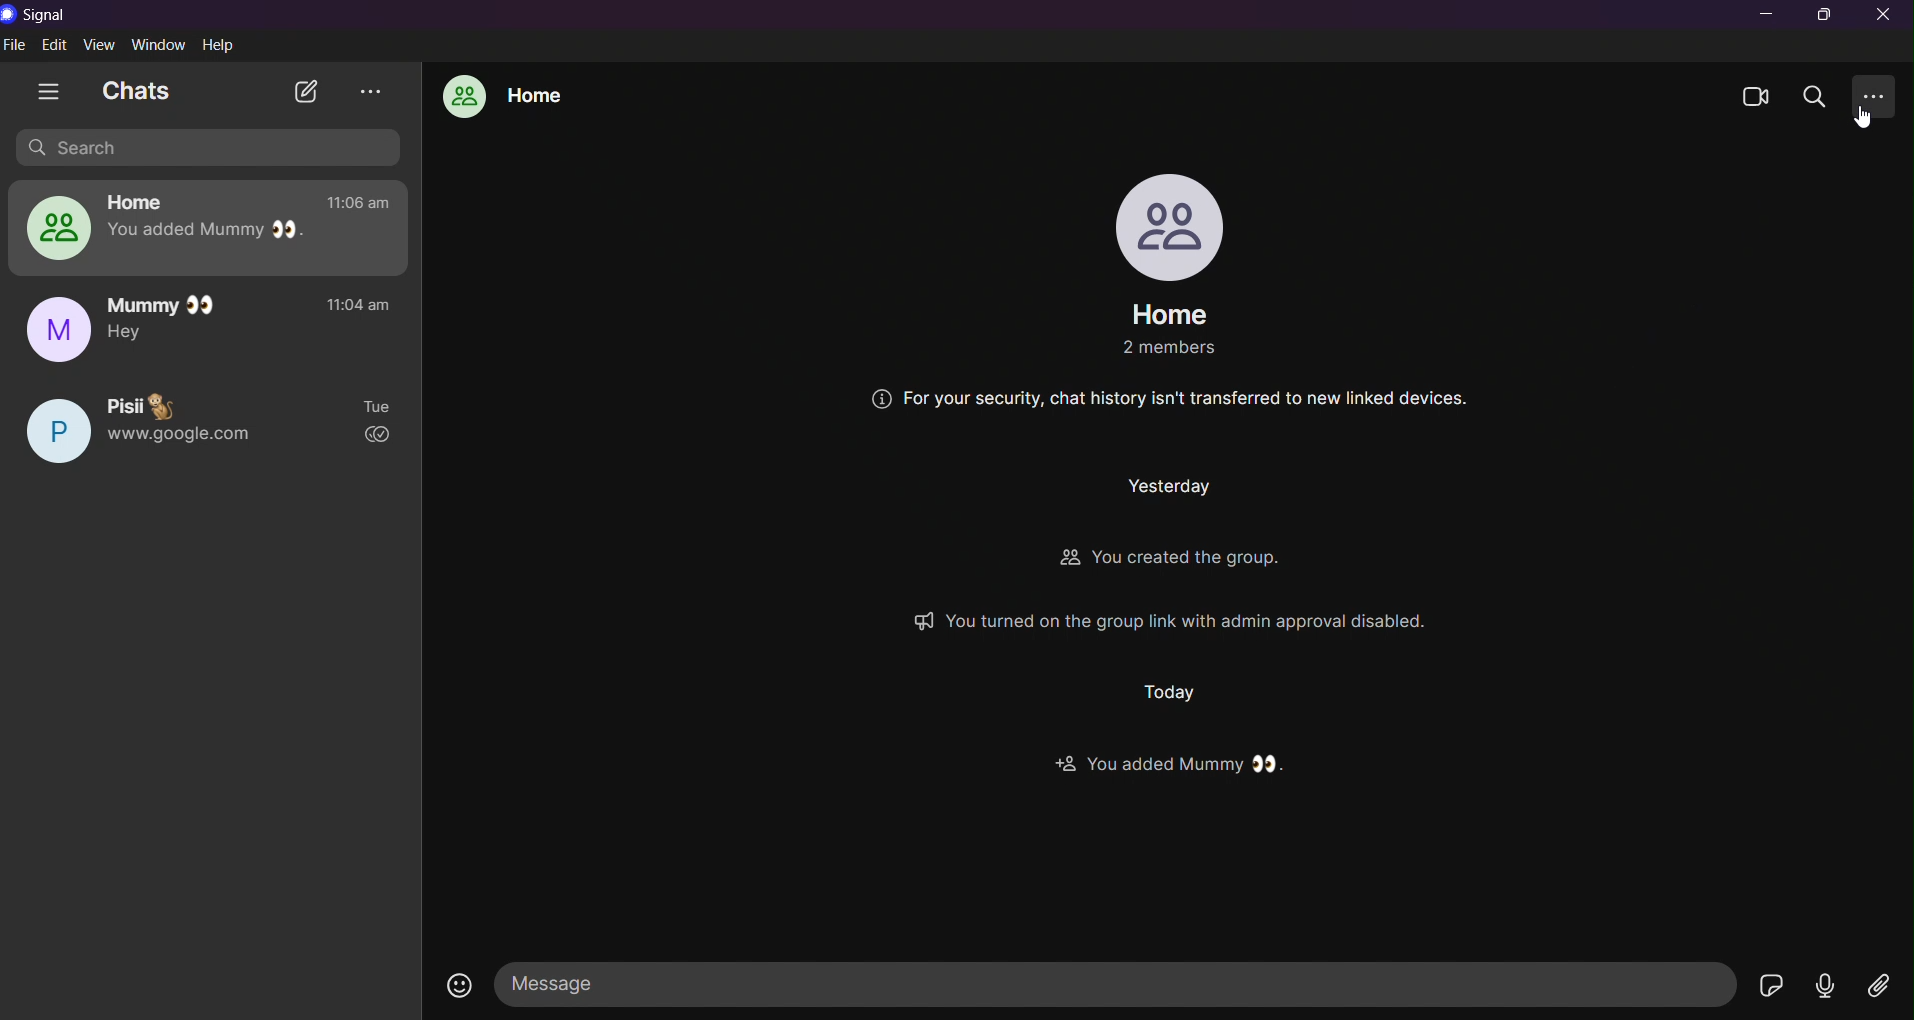 This screenshot has width=1914, height=1020. What do you see at coordinates (57, 45) in the screenshot?
I see `edit` at bounding box center [57, 45].